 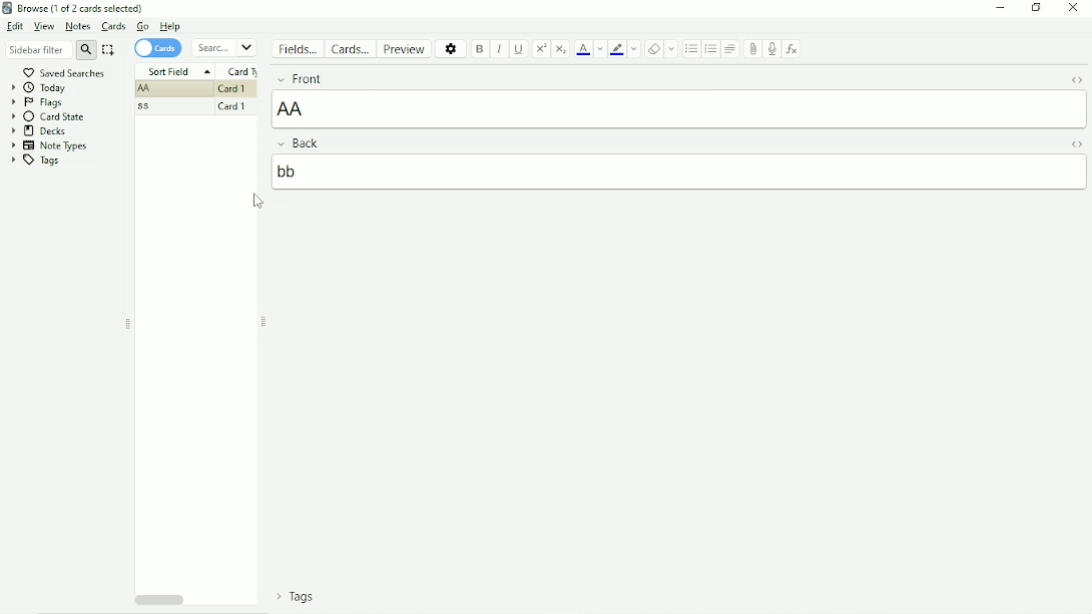 I want to click on Select formatting to remove, so click(x=672, y=49).